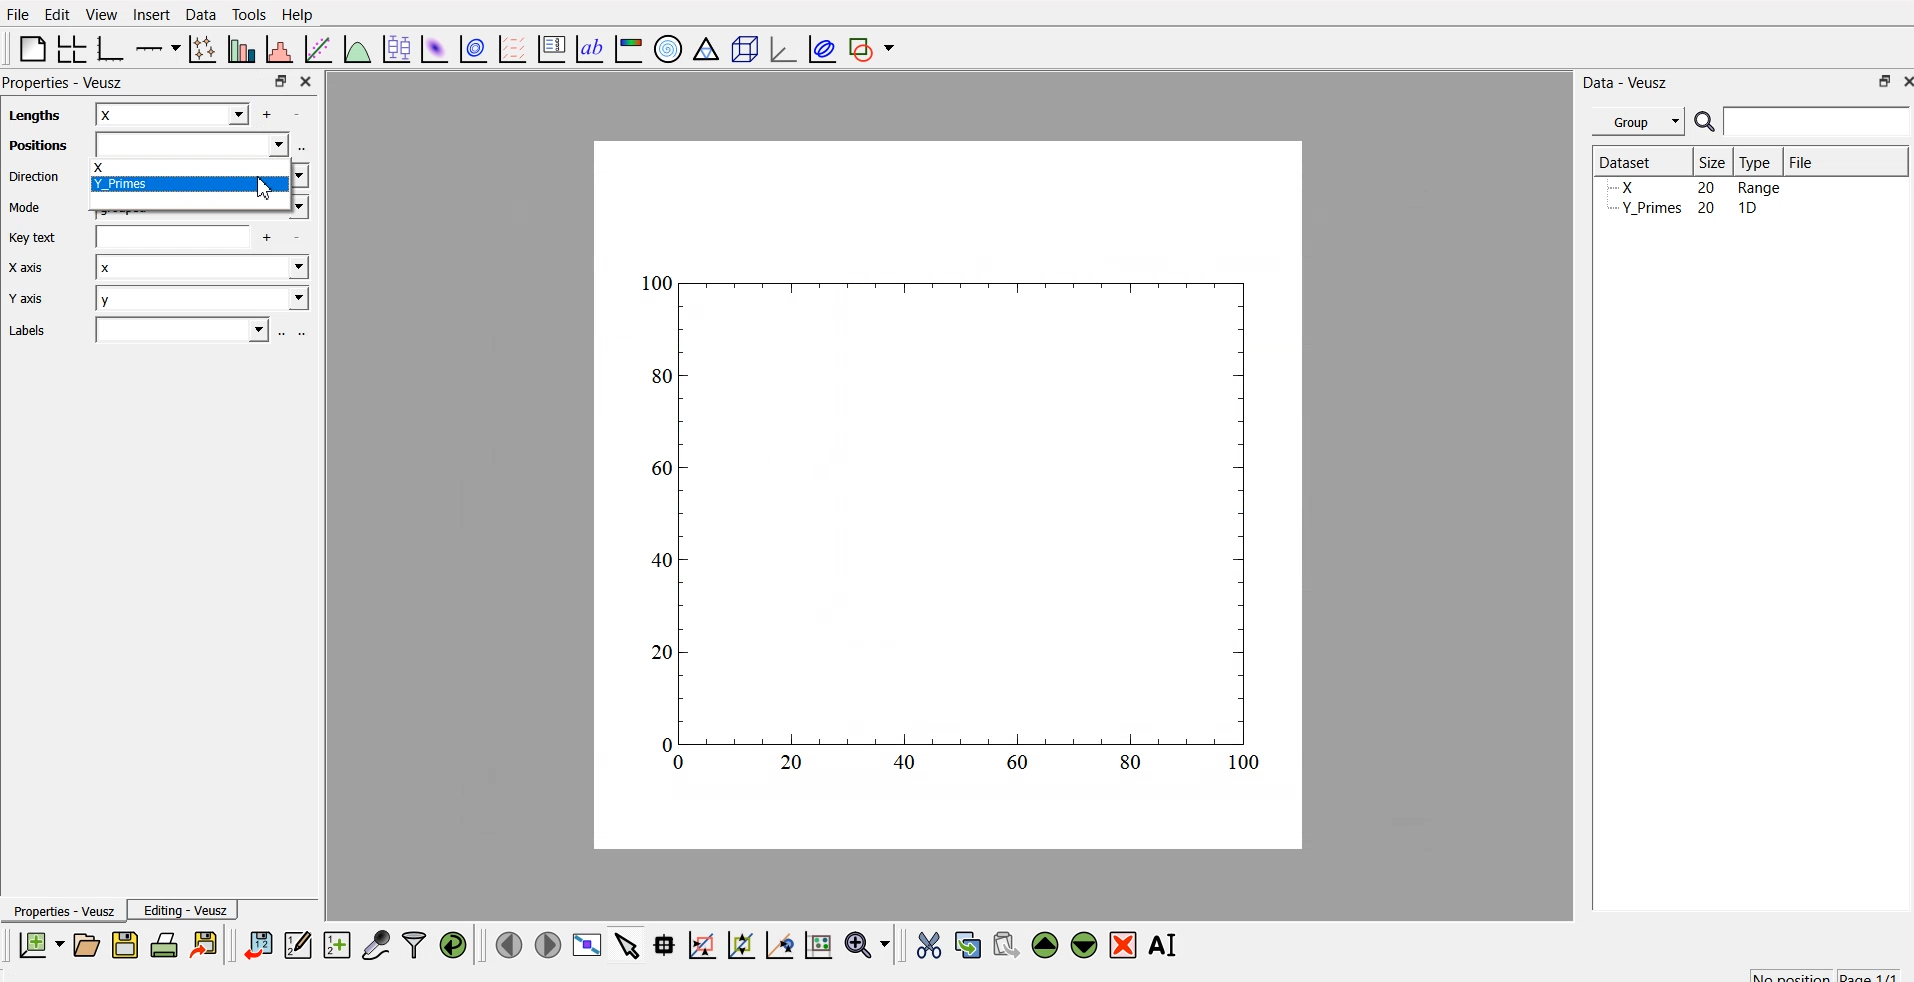  What do you see at coordinates (158, 145) in the screenshot?
I see `Positions` at bounding box center [158, 145].